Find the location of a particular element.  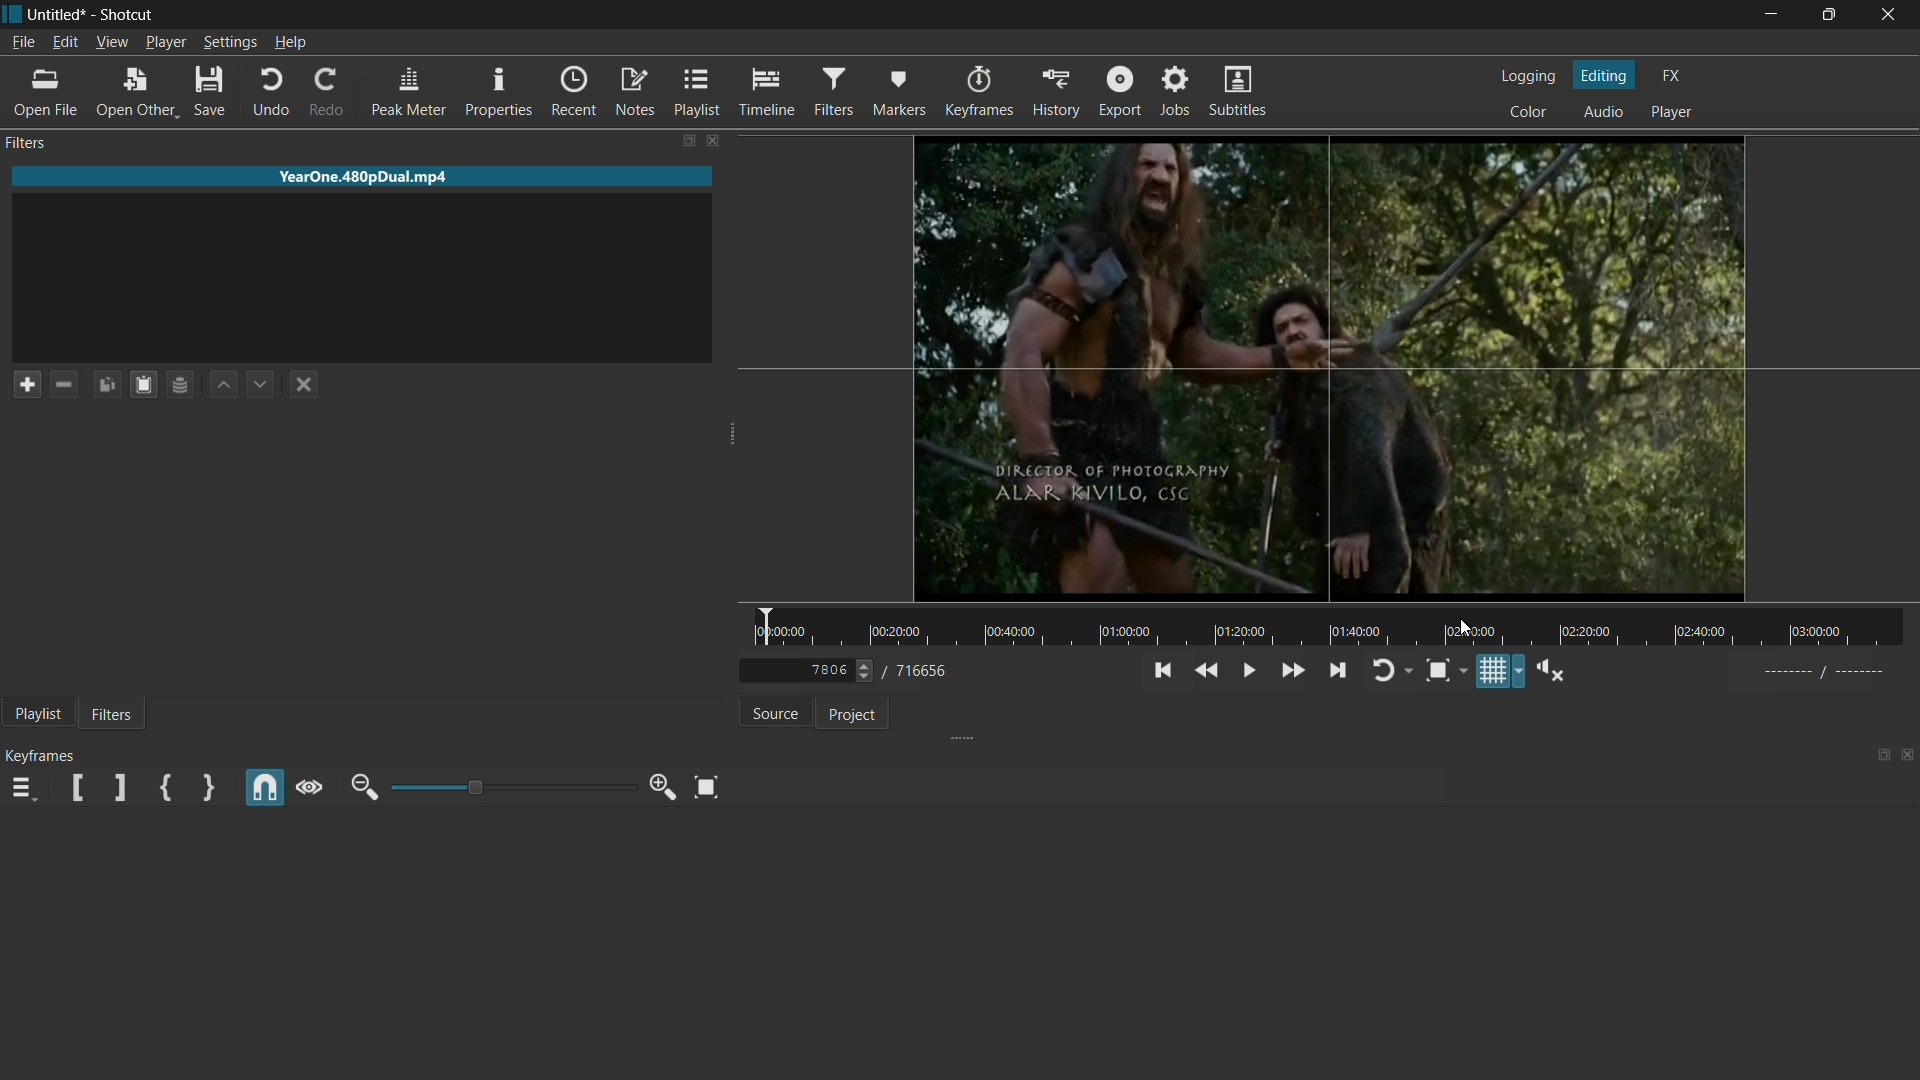

imported file name is located at coordinates (365, 177).